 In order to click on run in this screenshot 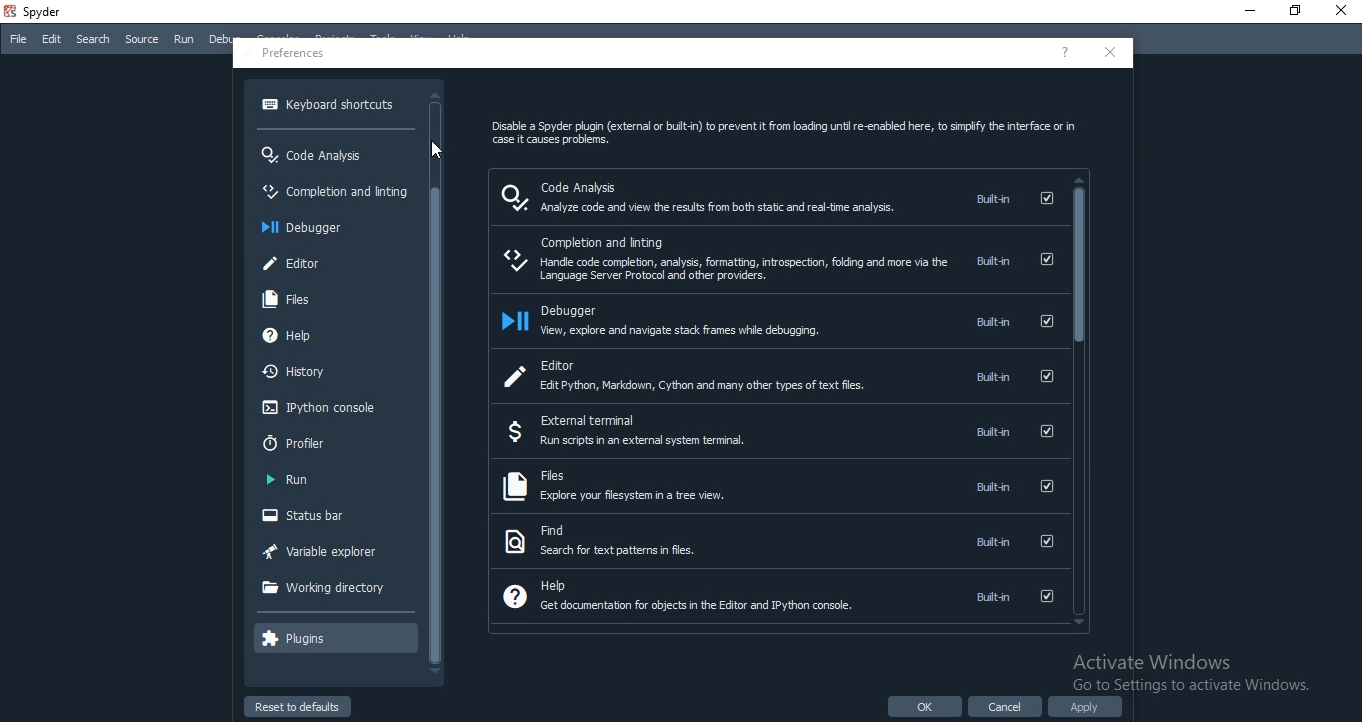, I will do `click(333, 483)`.